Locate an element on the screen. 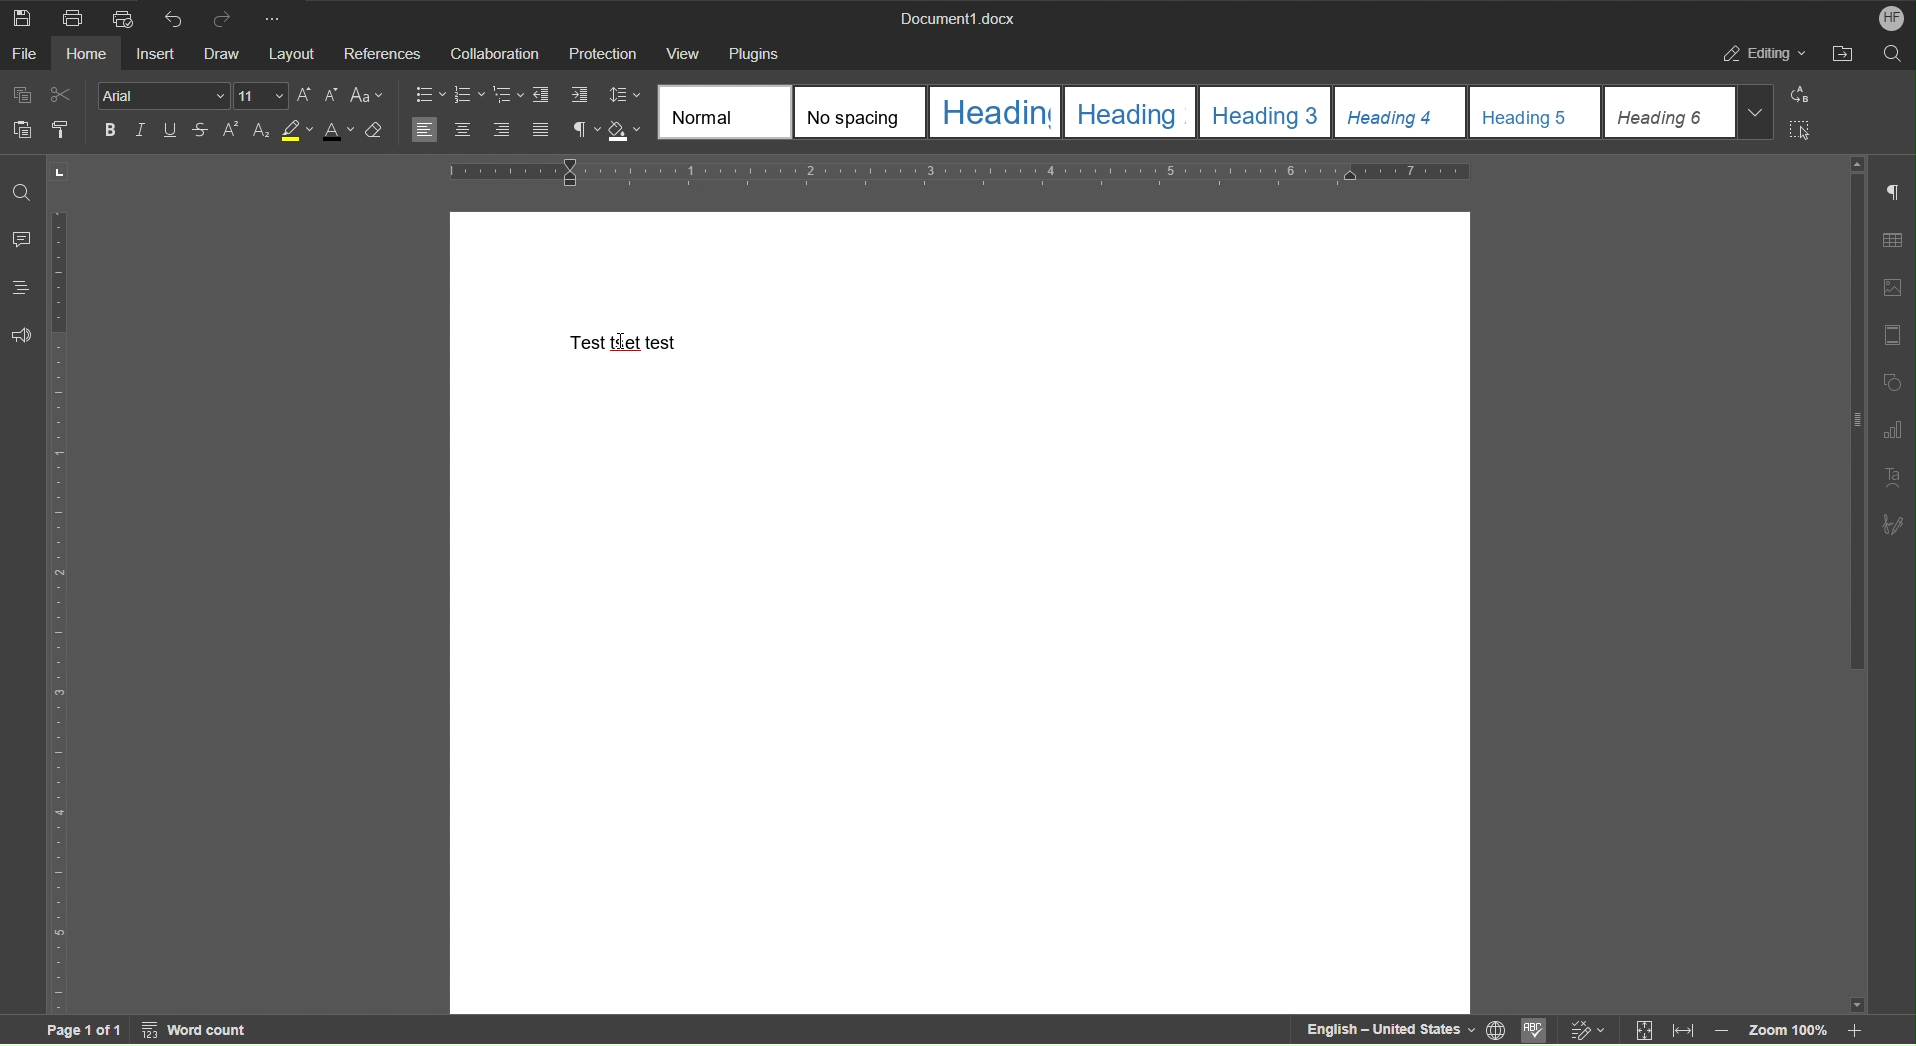  Text Art is located at coordinates (1891, 478).